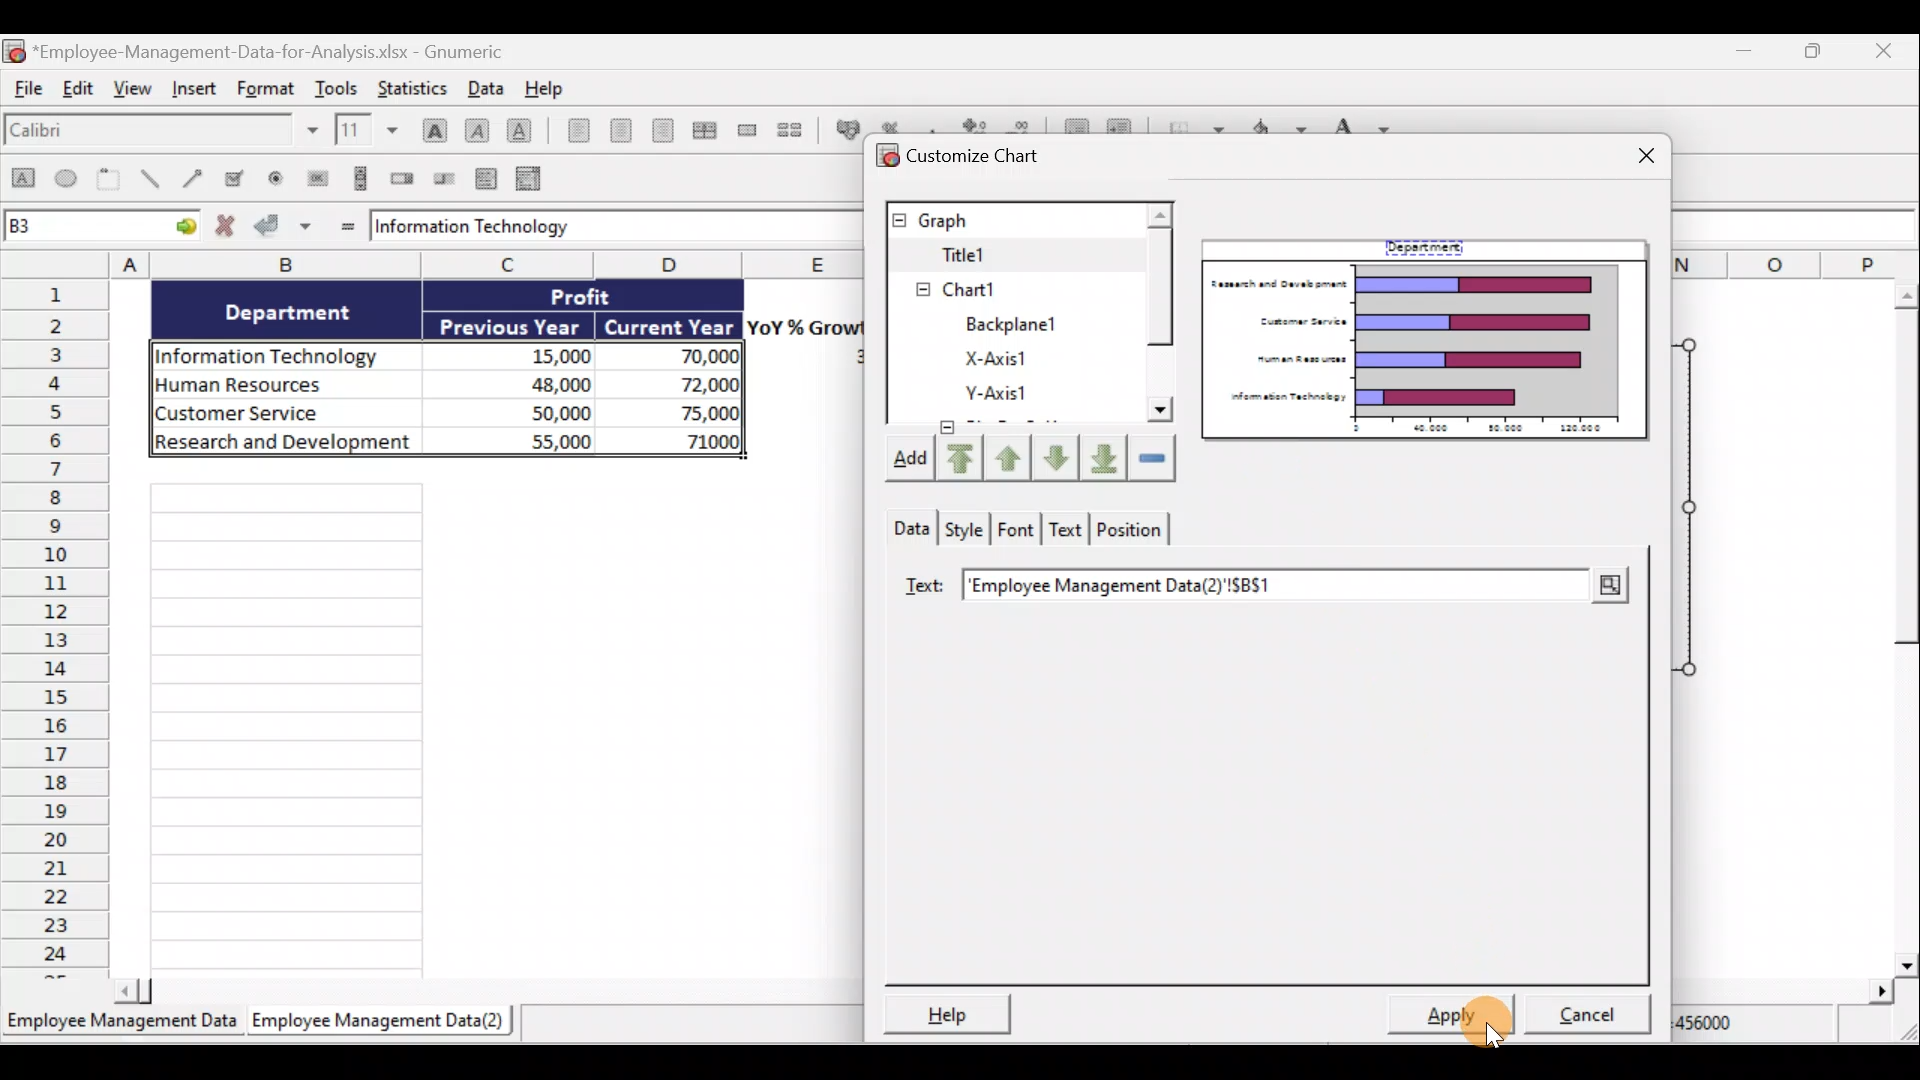 This screenshot has height=1080, width=1920. Describe the element at coordinates (477, 128) in the screenshot. I see `Italic` at that location.